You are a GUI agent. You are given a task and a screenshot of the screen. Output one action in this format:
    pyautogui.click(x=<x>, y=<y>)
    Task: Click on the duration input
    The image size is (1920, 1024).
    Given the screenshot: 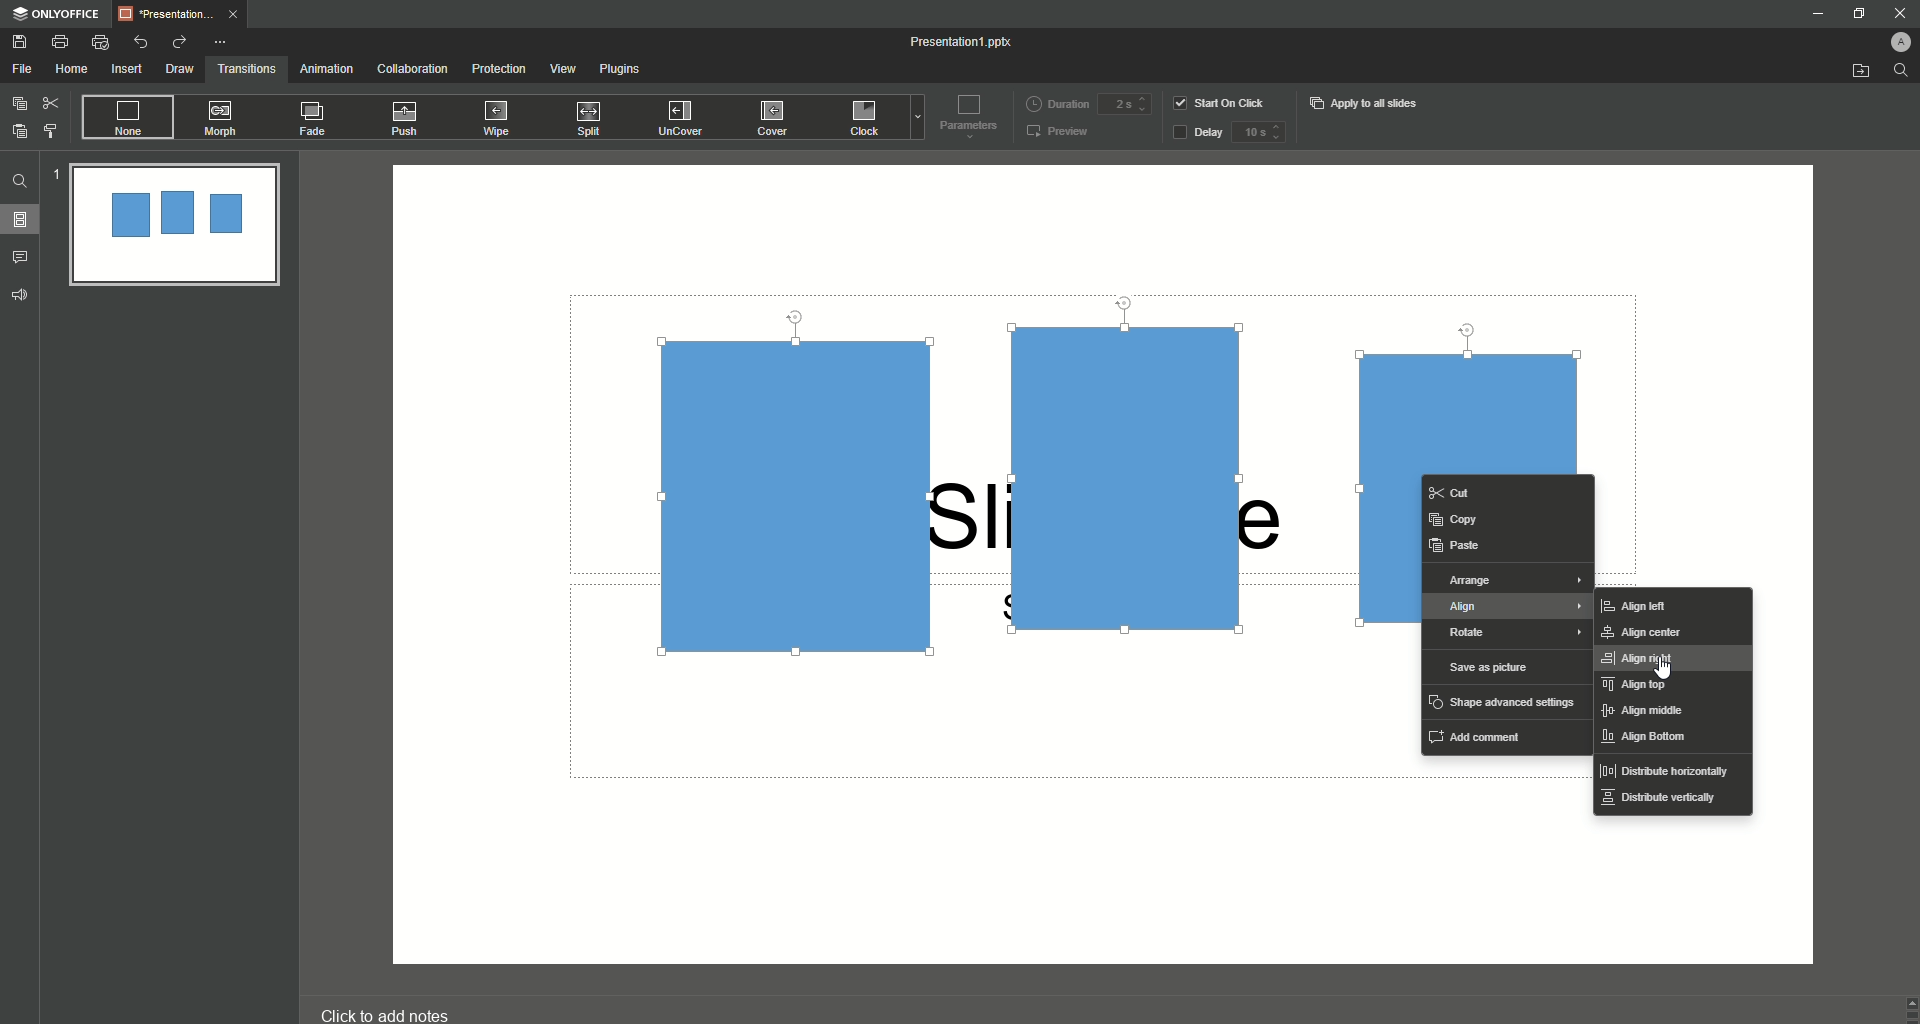 What is the action you would take?
    pyautogui.click(x=1124, y=105)
    